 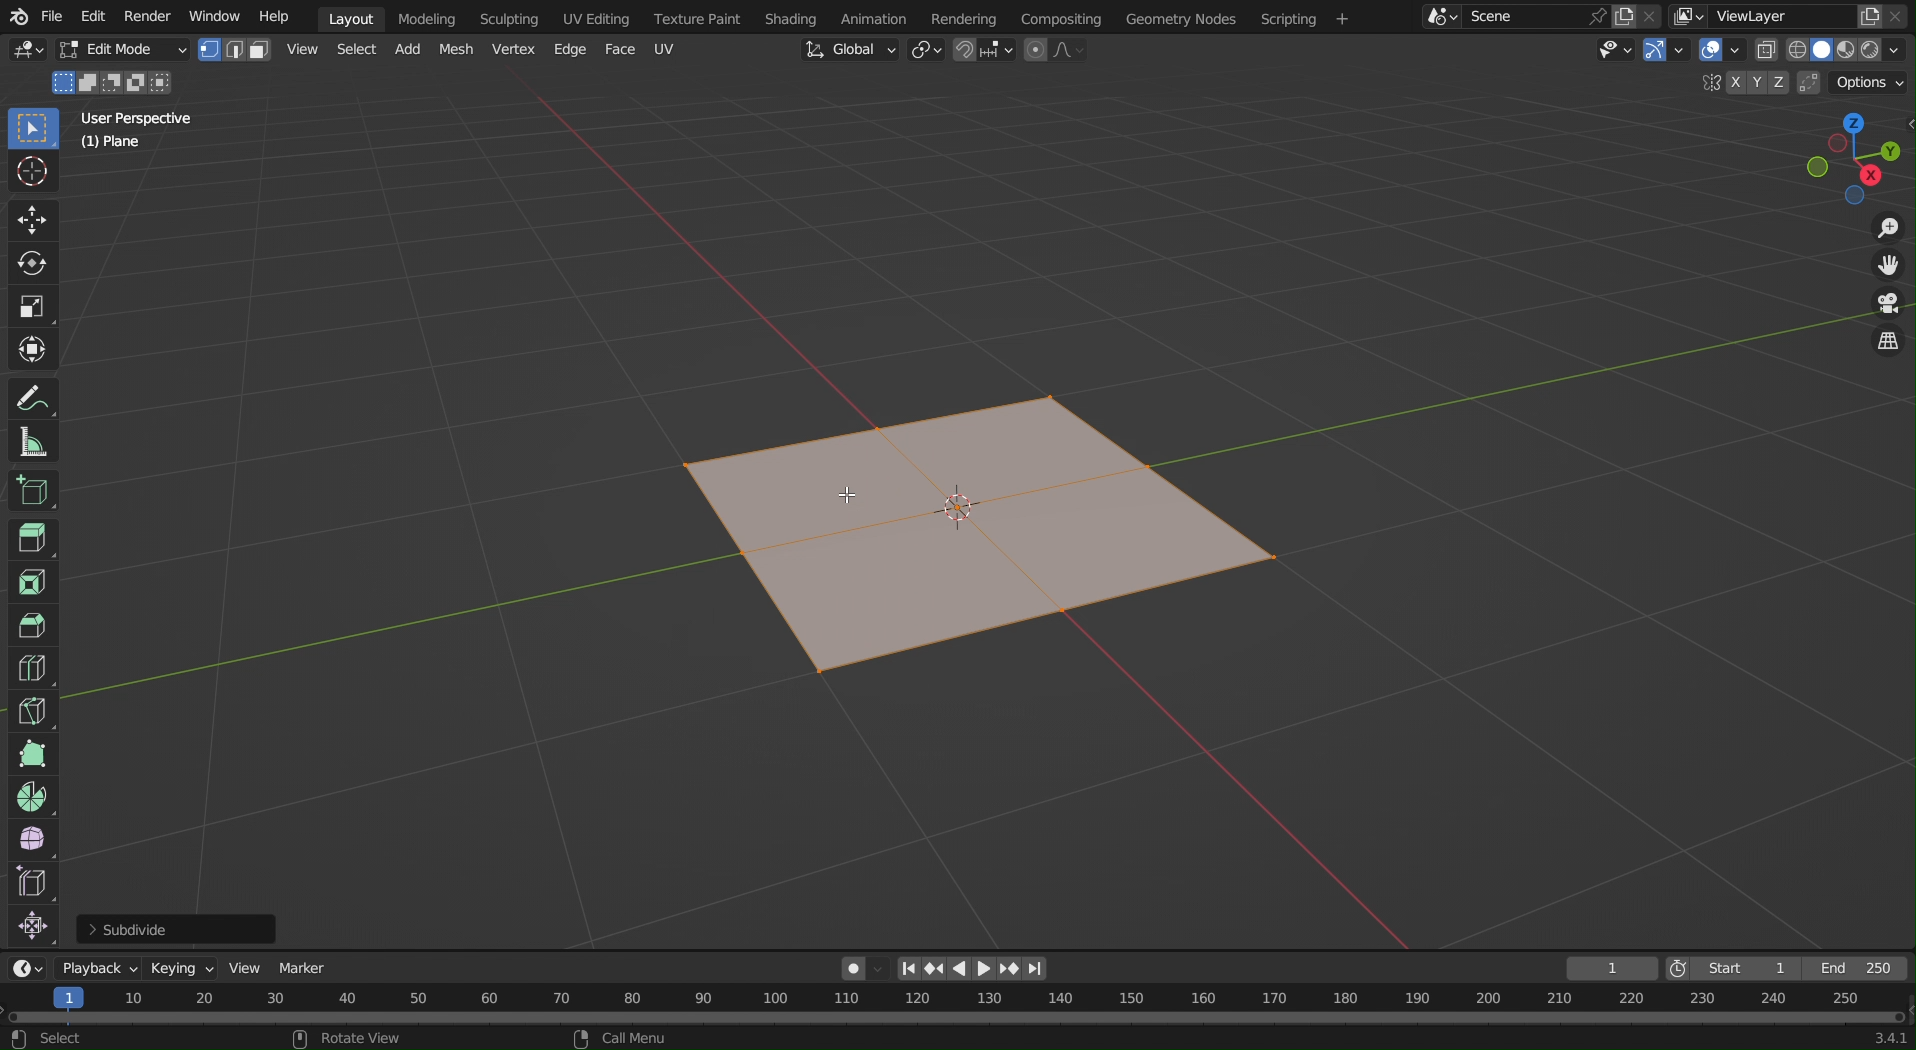 What do you see at coordinates (1596, 16) in the screenshot?
I see `Pin` at bounding box center [1596, 16].